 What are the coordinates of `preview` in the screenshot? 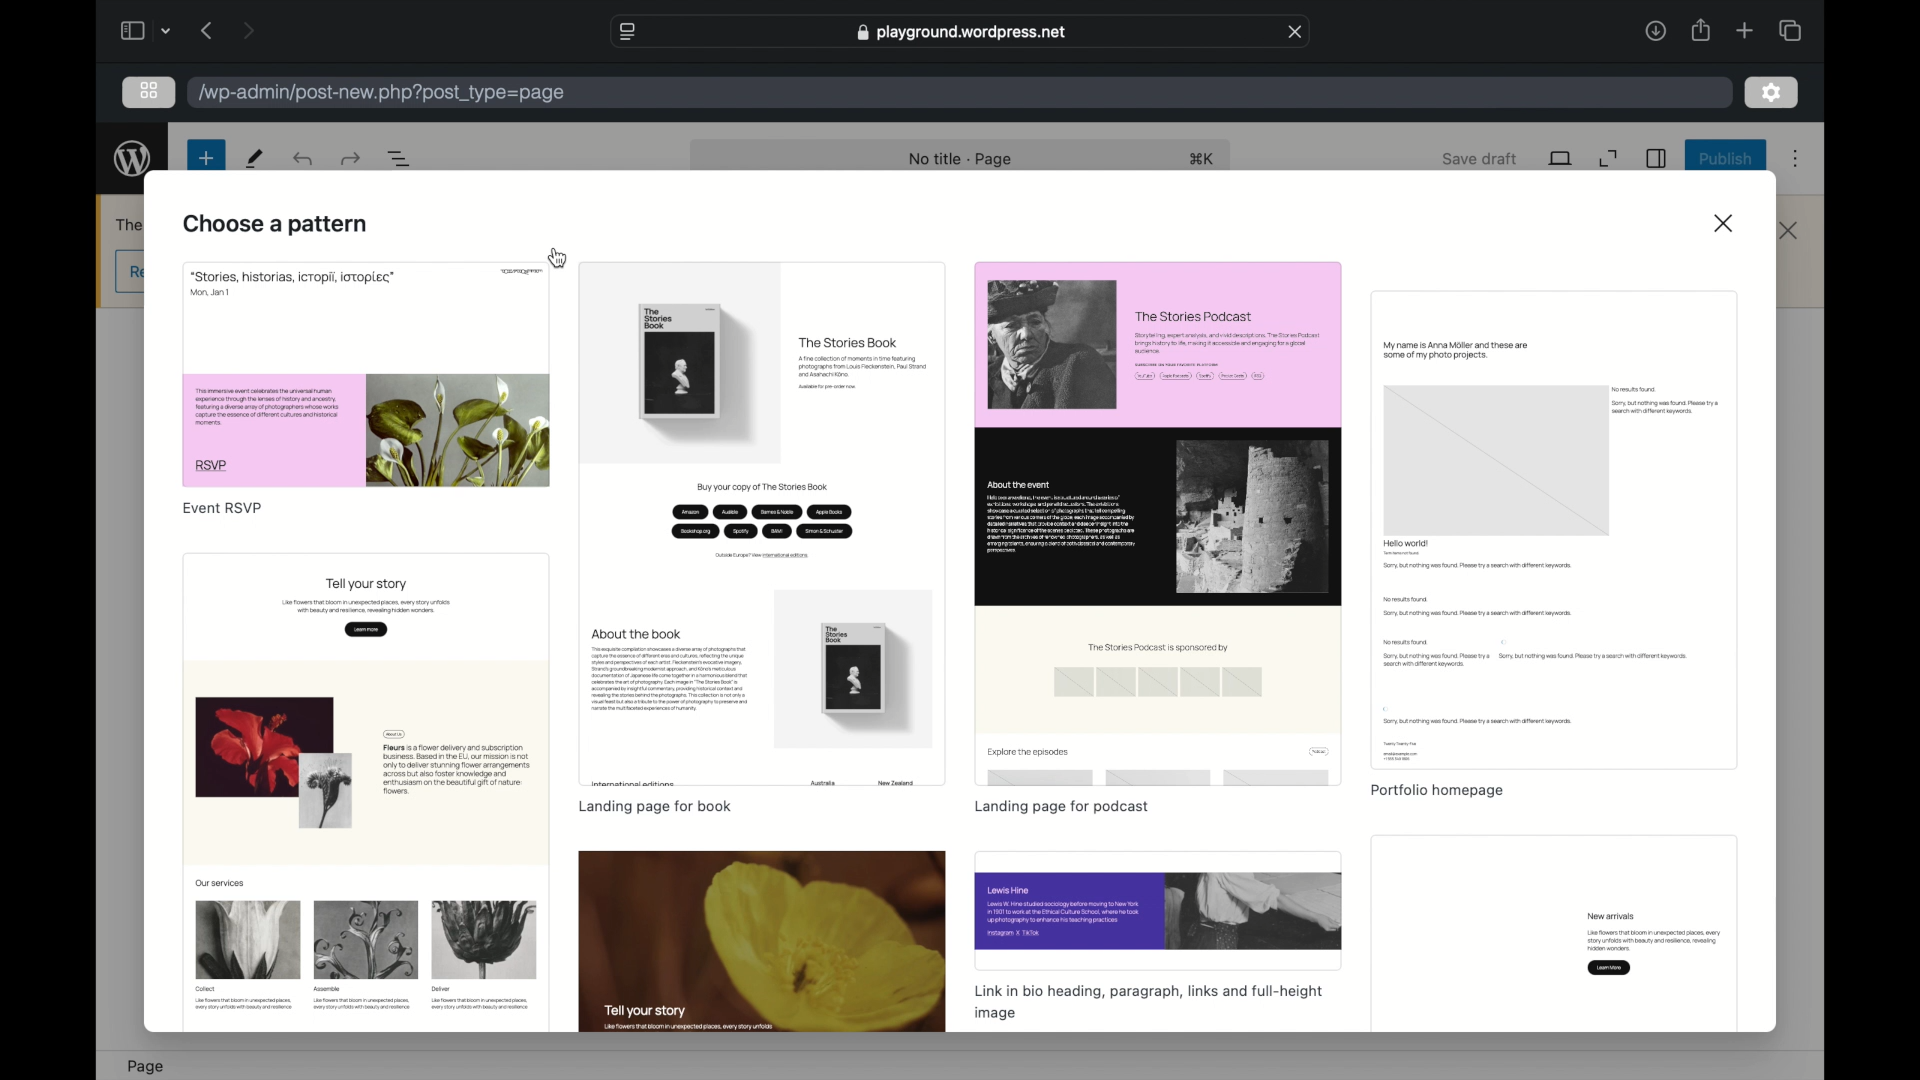 It's located at (763, 941).